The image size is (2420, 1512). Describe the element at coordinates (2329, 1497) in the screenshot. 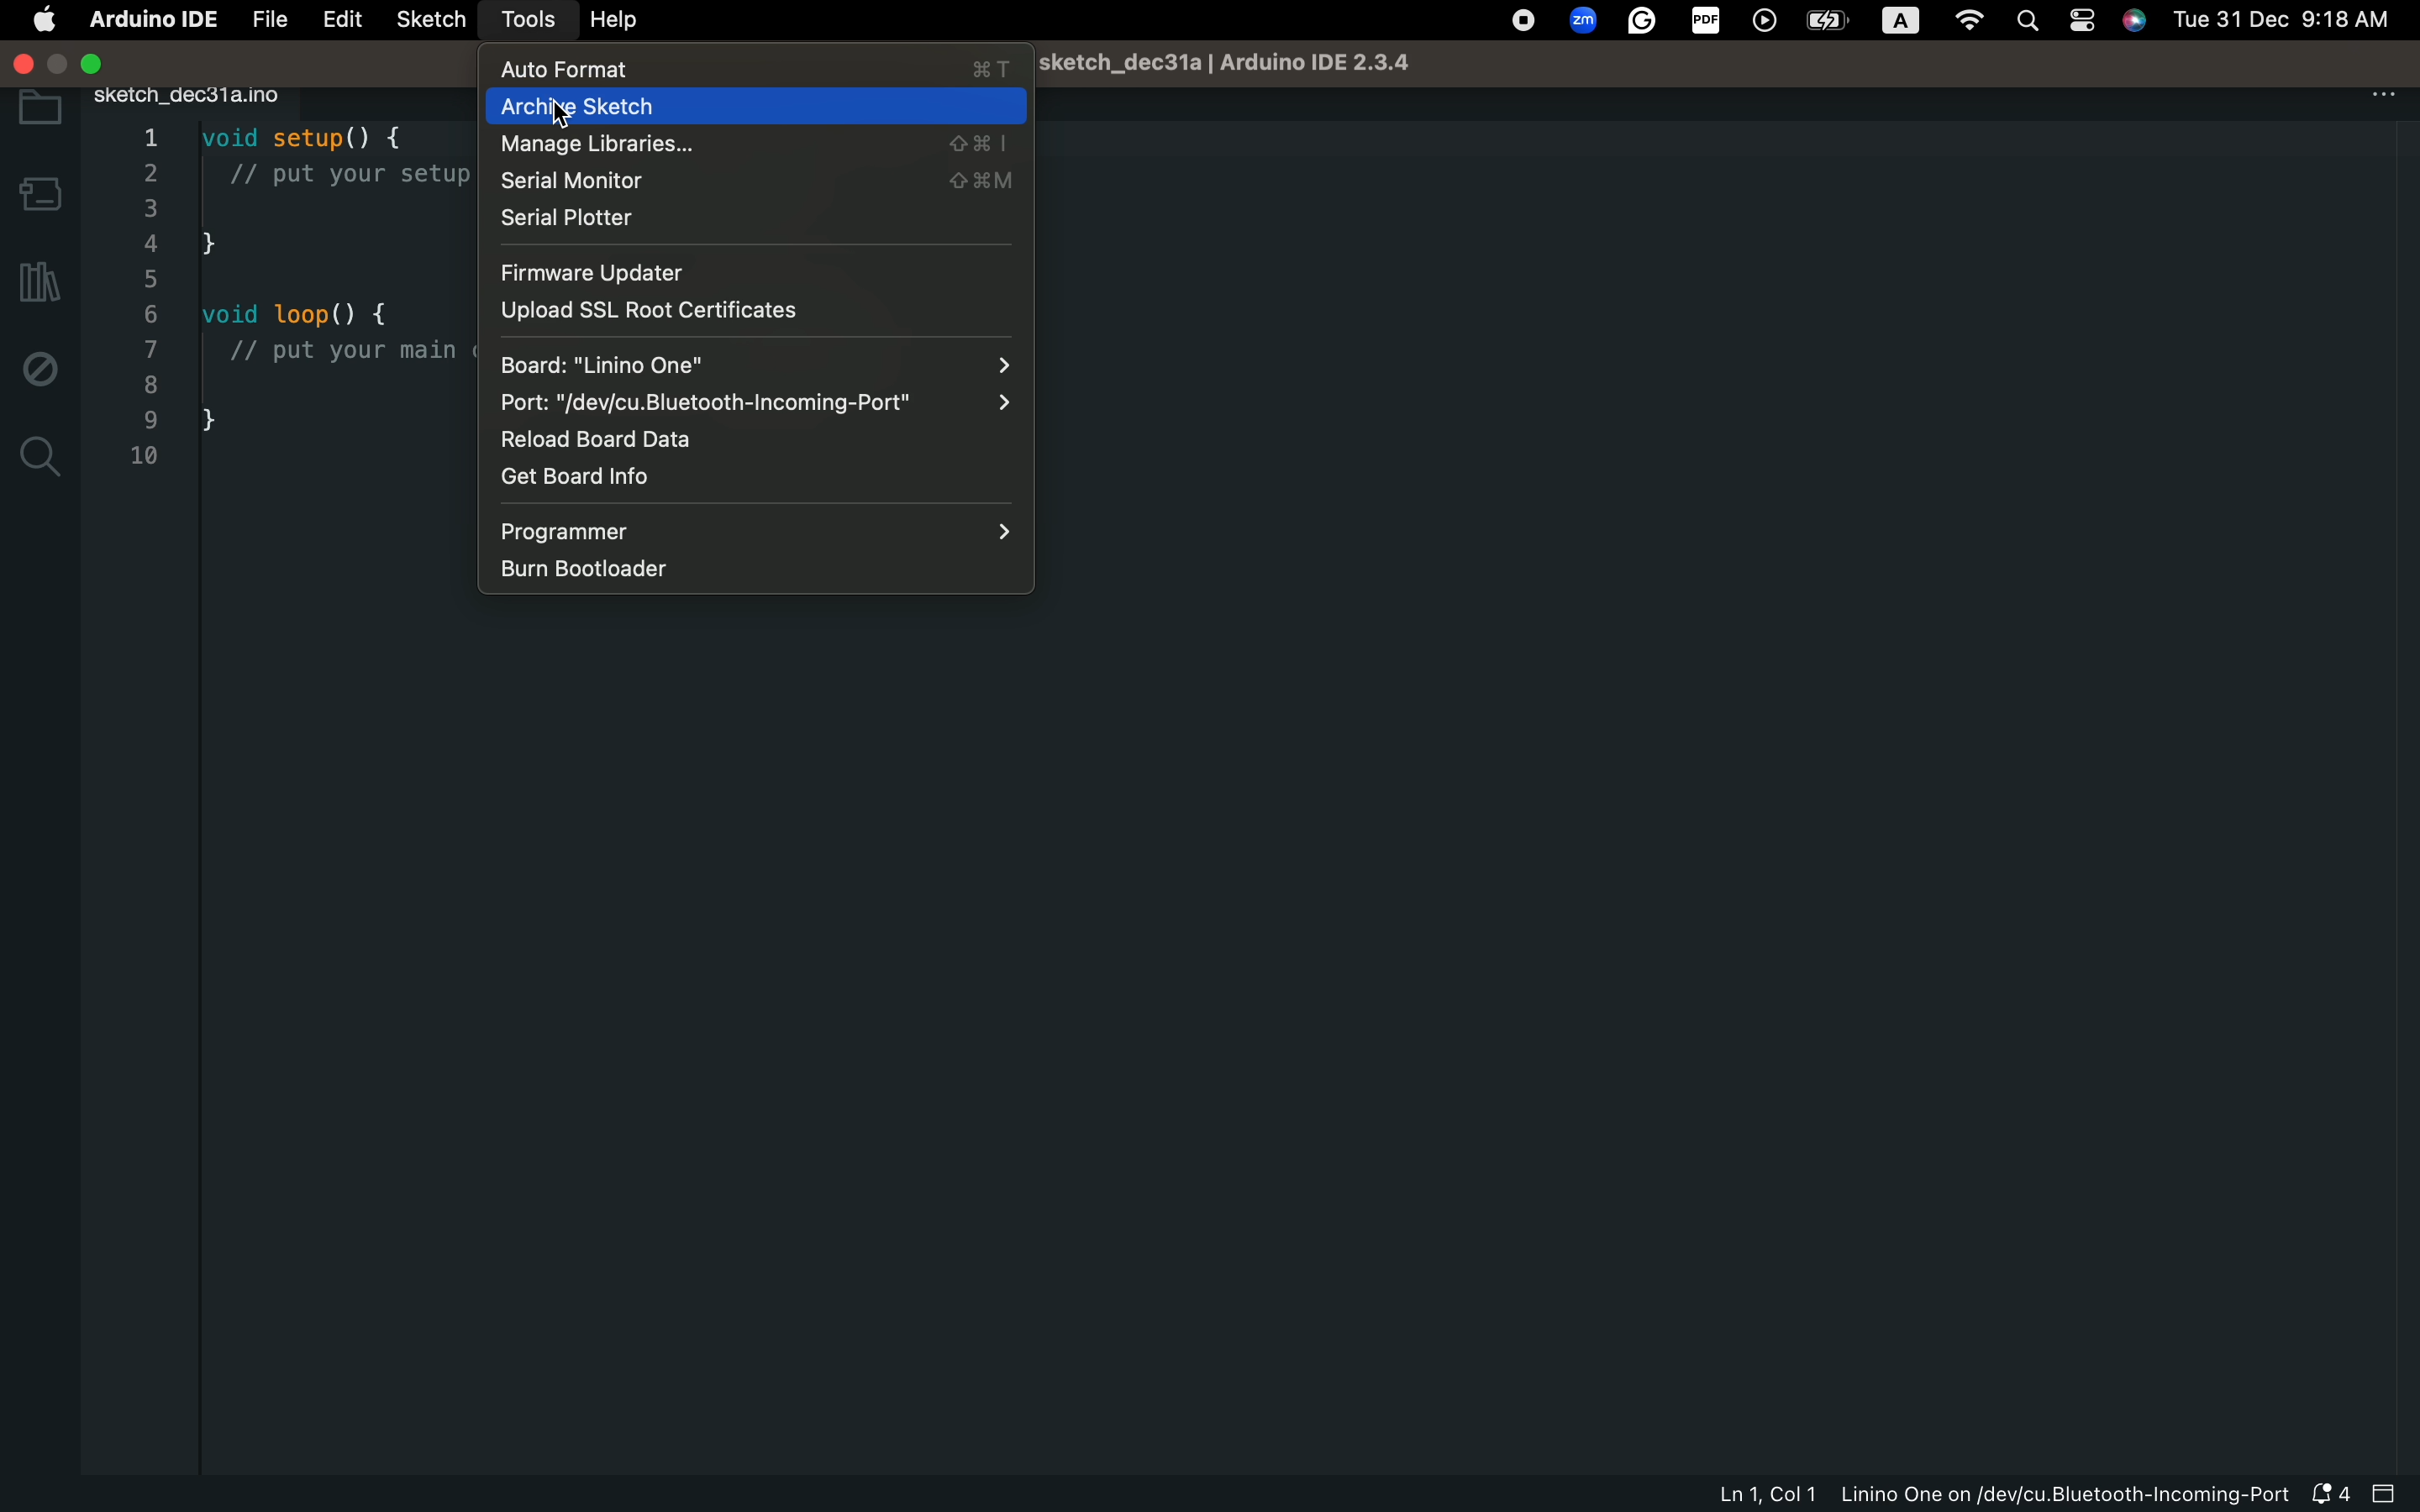

I see `notification` at that location.